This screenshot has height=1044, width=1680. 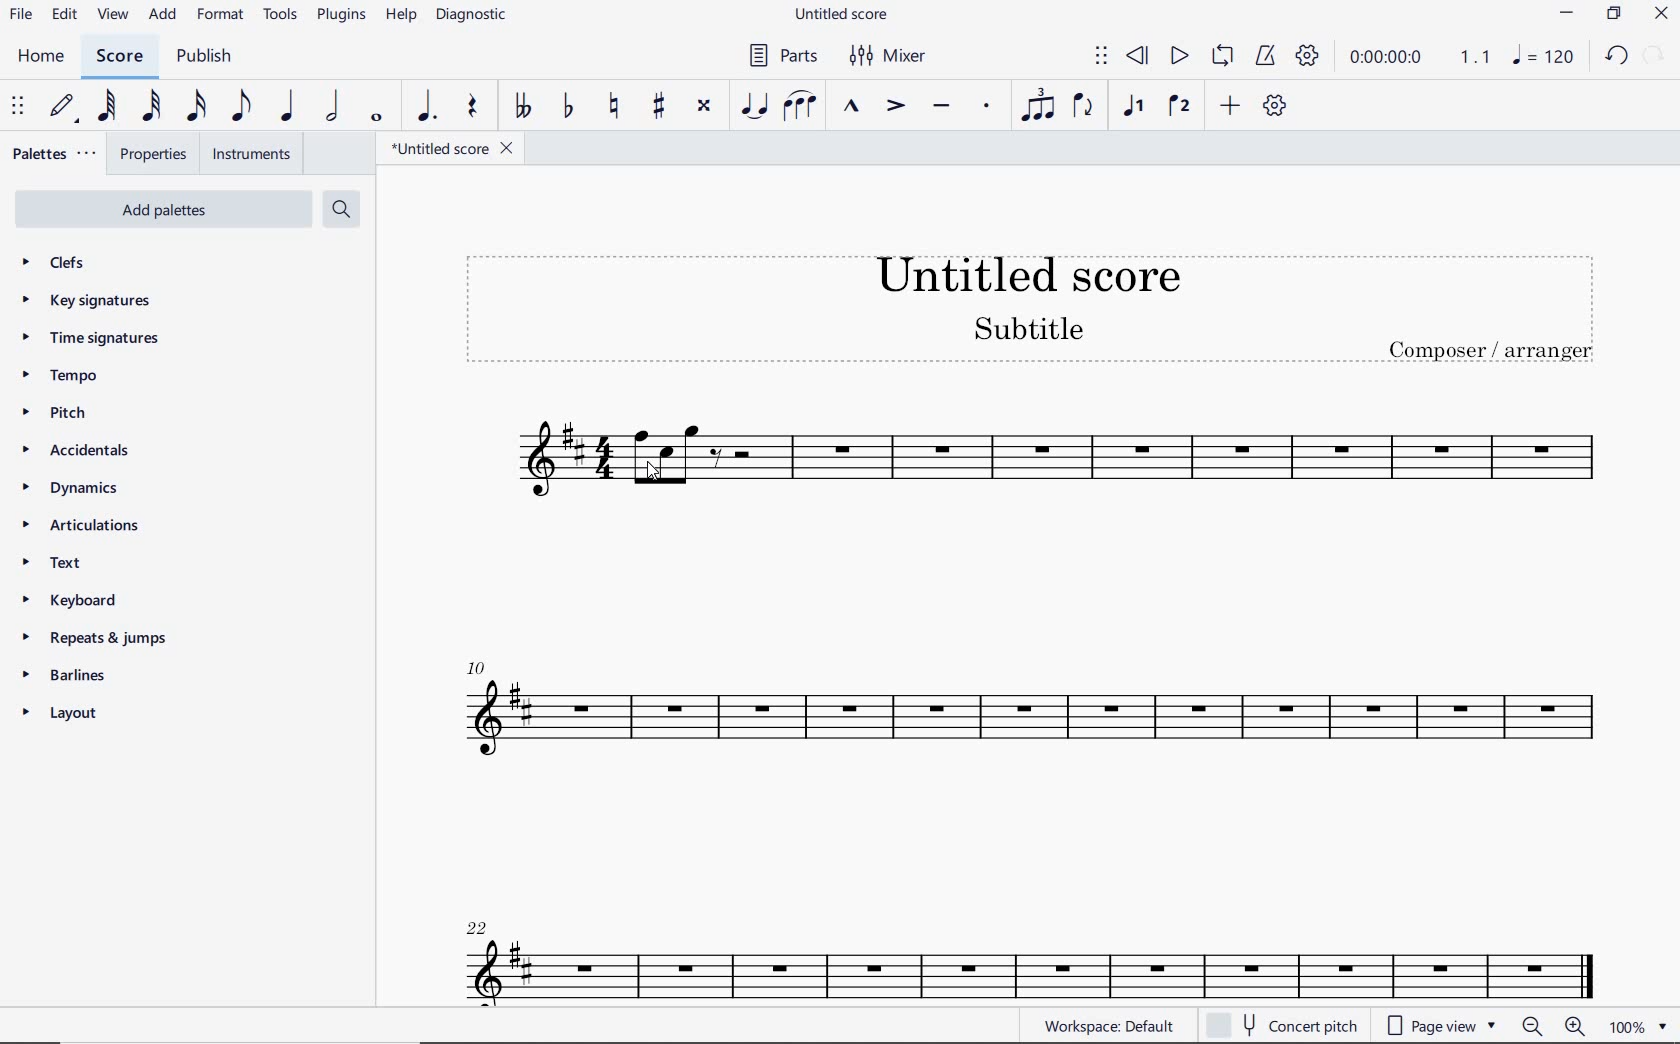 I want to click on REWIND, so click(x=1141, y=55).